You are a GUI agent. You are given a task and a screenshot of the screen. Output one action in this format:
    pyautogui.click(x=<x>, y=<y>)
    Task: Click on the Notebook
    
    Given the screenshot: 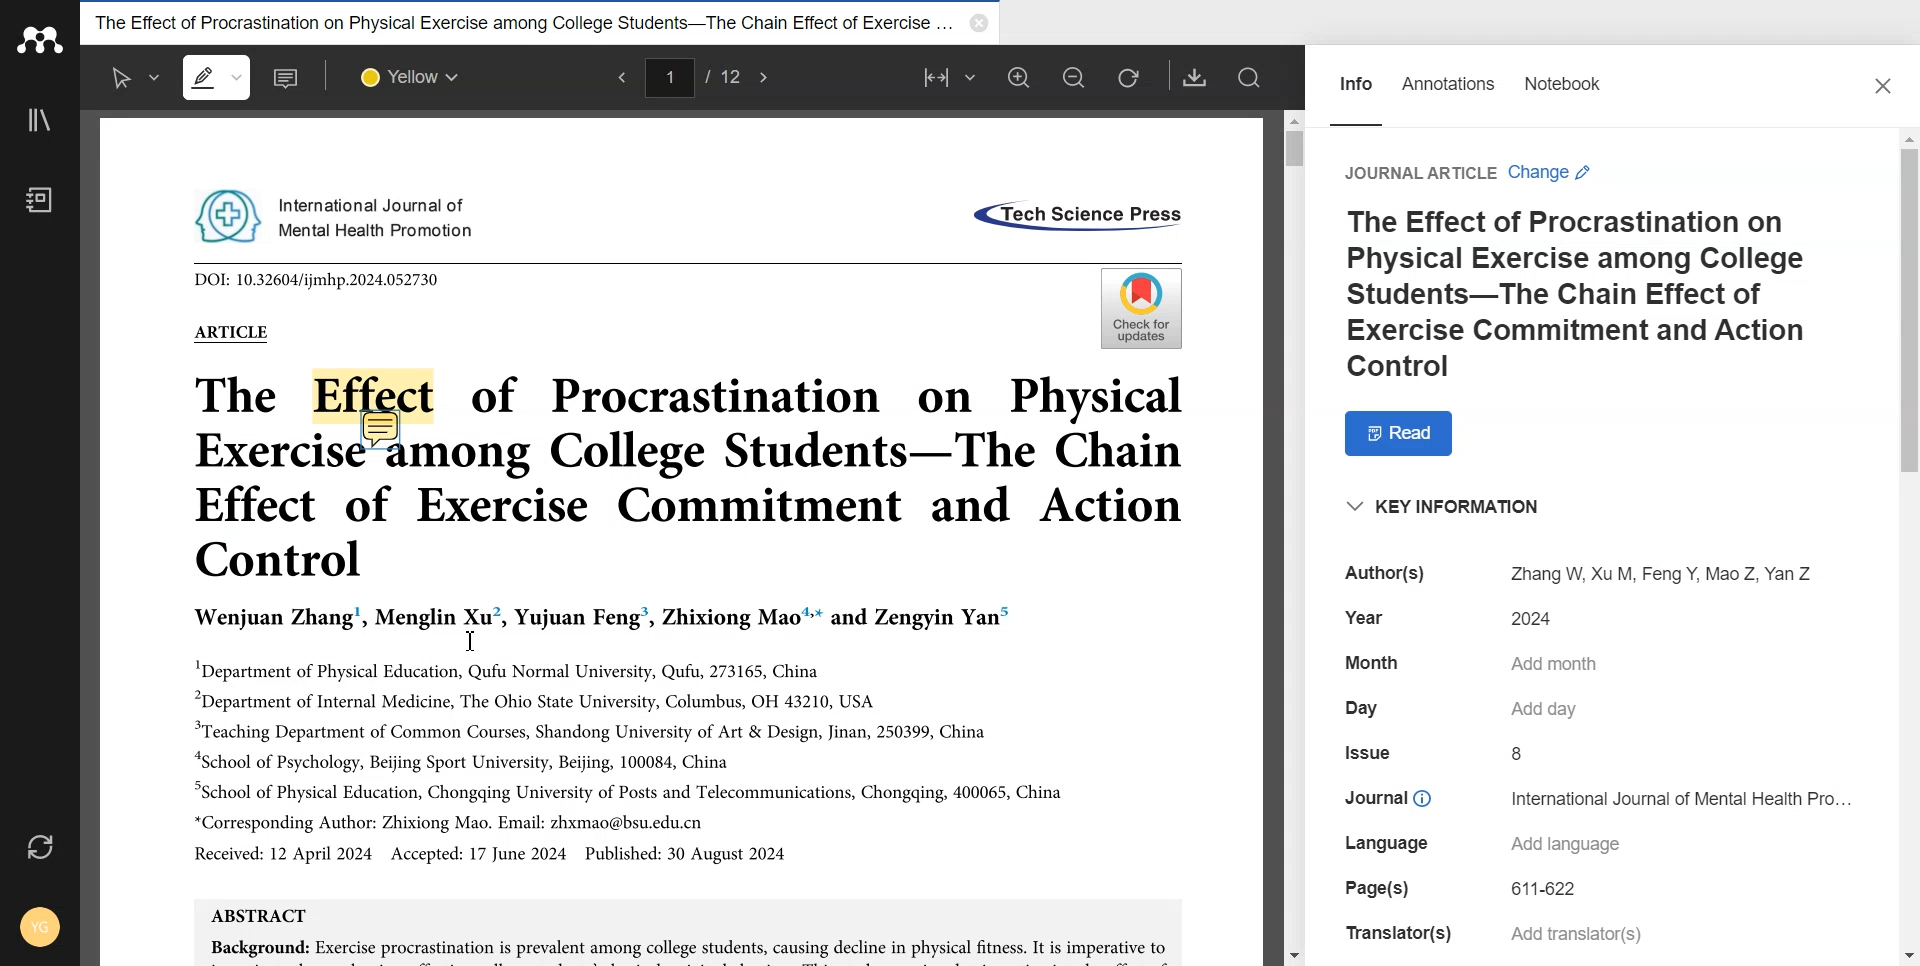 What is the action you would take?
    pyautogui.click(x=39, y=199)
    